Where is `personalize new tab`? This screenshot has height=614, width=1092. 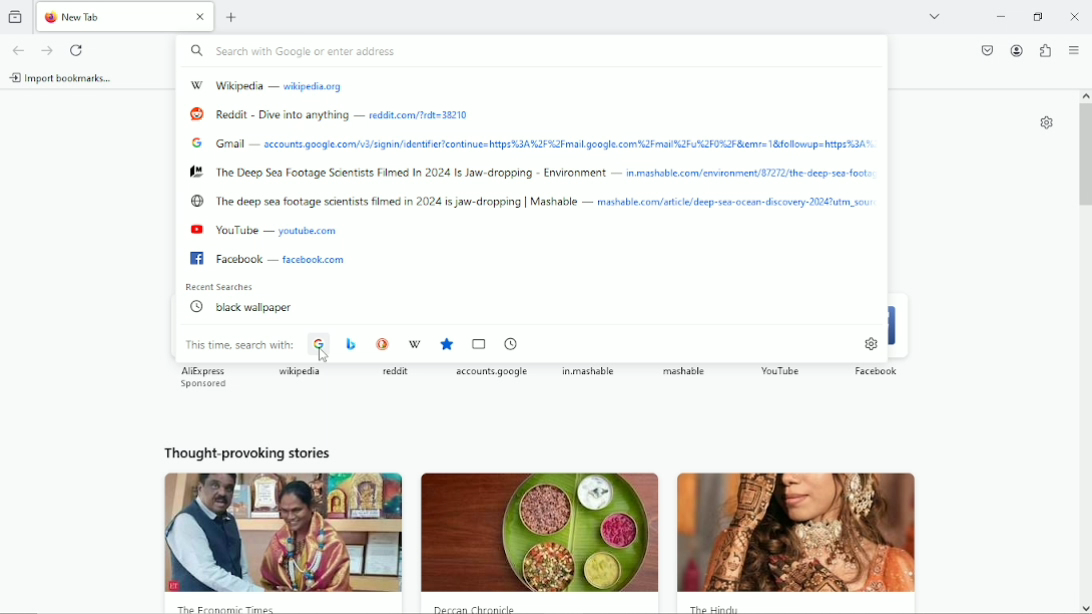
personalize new tab is located at coordinates (1046, 122).